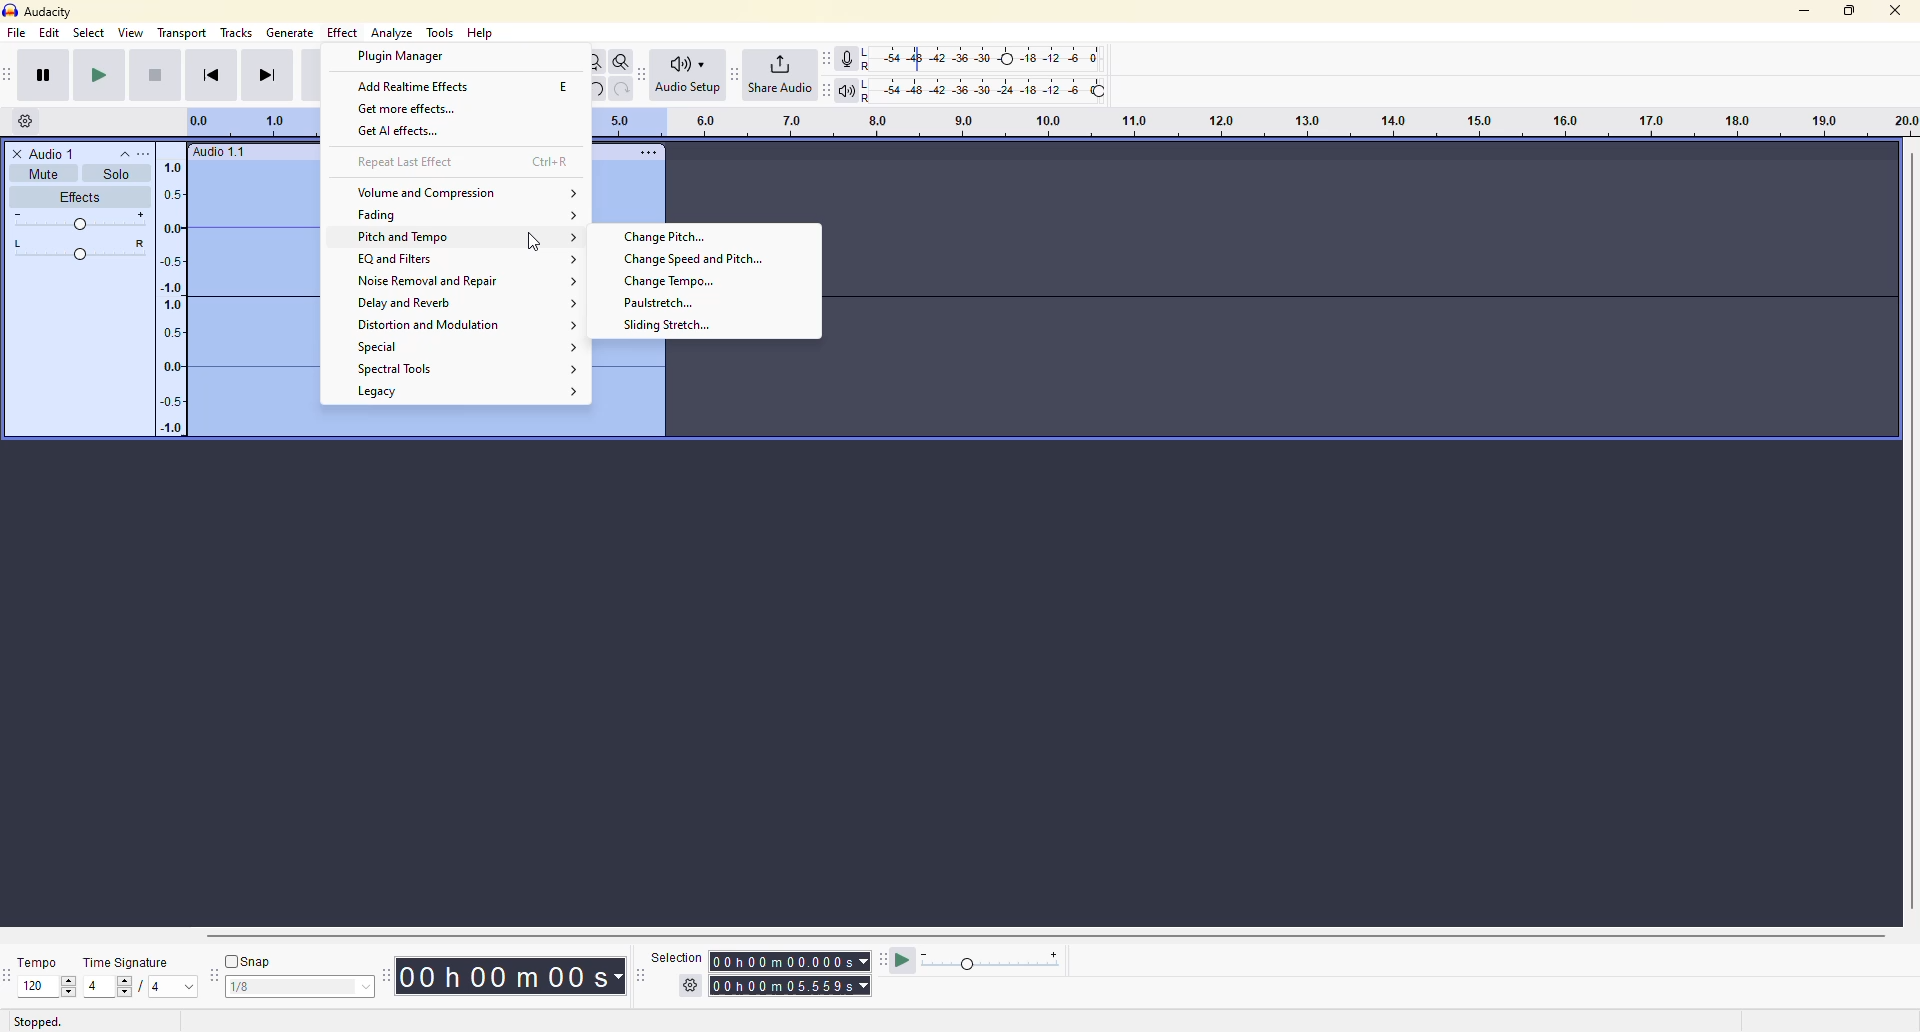 The width and height of the screenshot is (1920, 1032). I want to click on recording meter toolbar, so click(826, 59).